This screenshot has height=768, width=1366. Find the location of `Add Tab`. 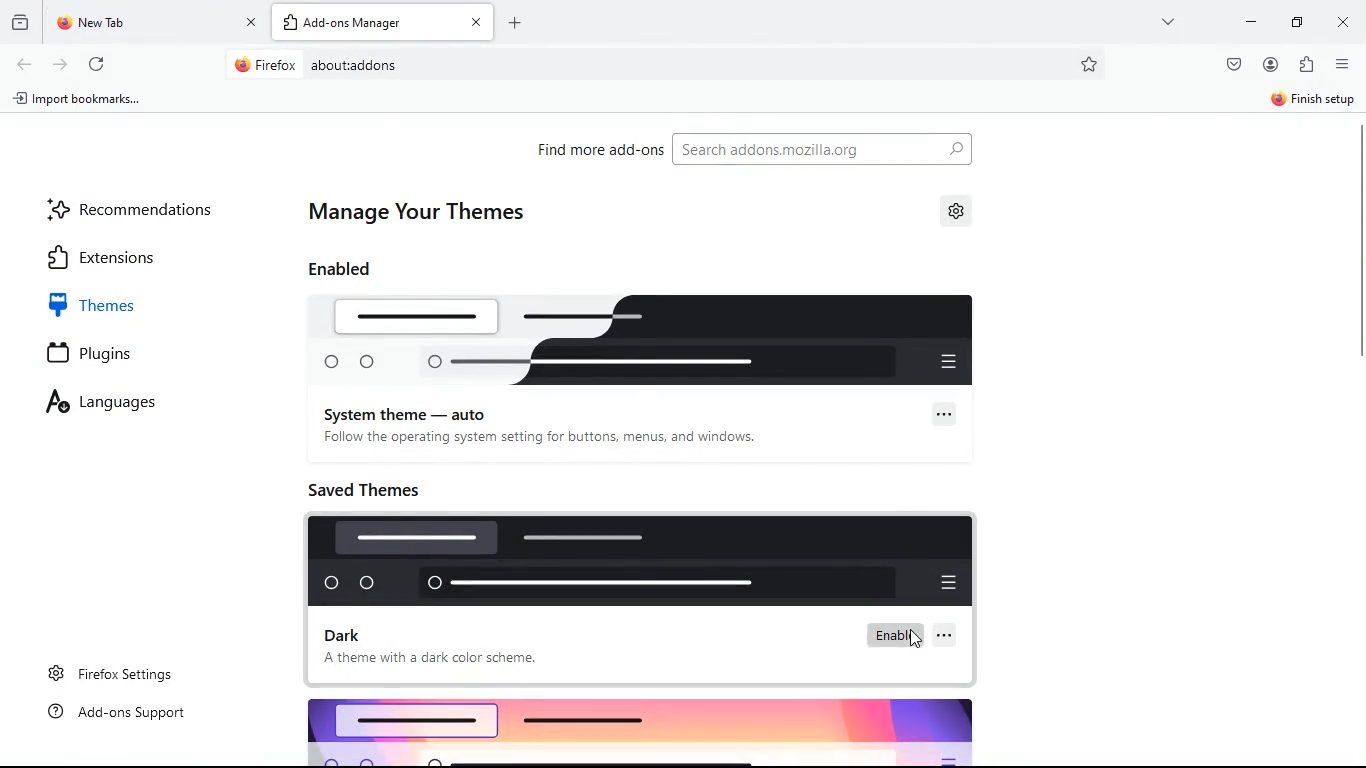

Add Tab is located at coordinates (516, 23).